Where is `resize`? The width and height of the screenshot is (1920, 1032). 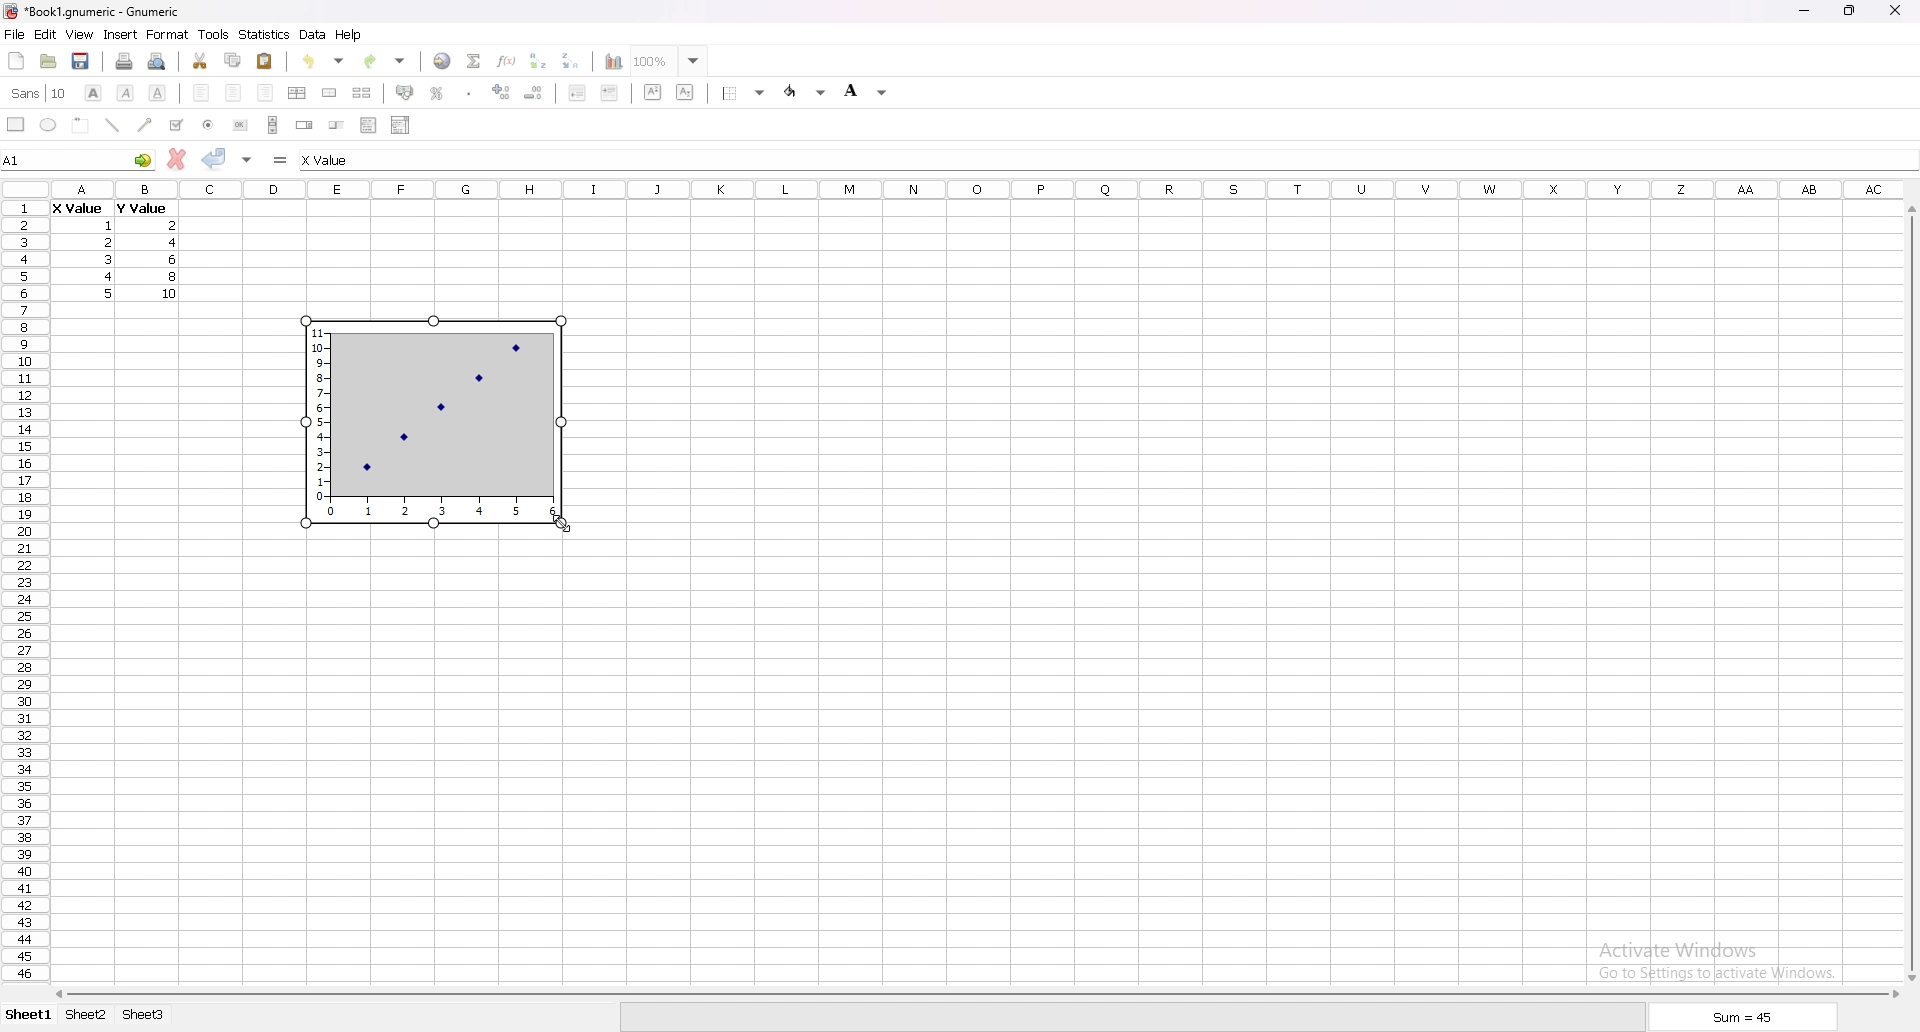 resize is located at coordinates (1851, 11).